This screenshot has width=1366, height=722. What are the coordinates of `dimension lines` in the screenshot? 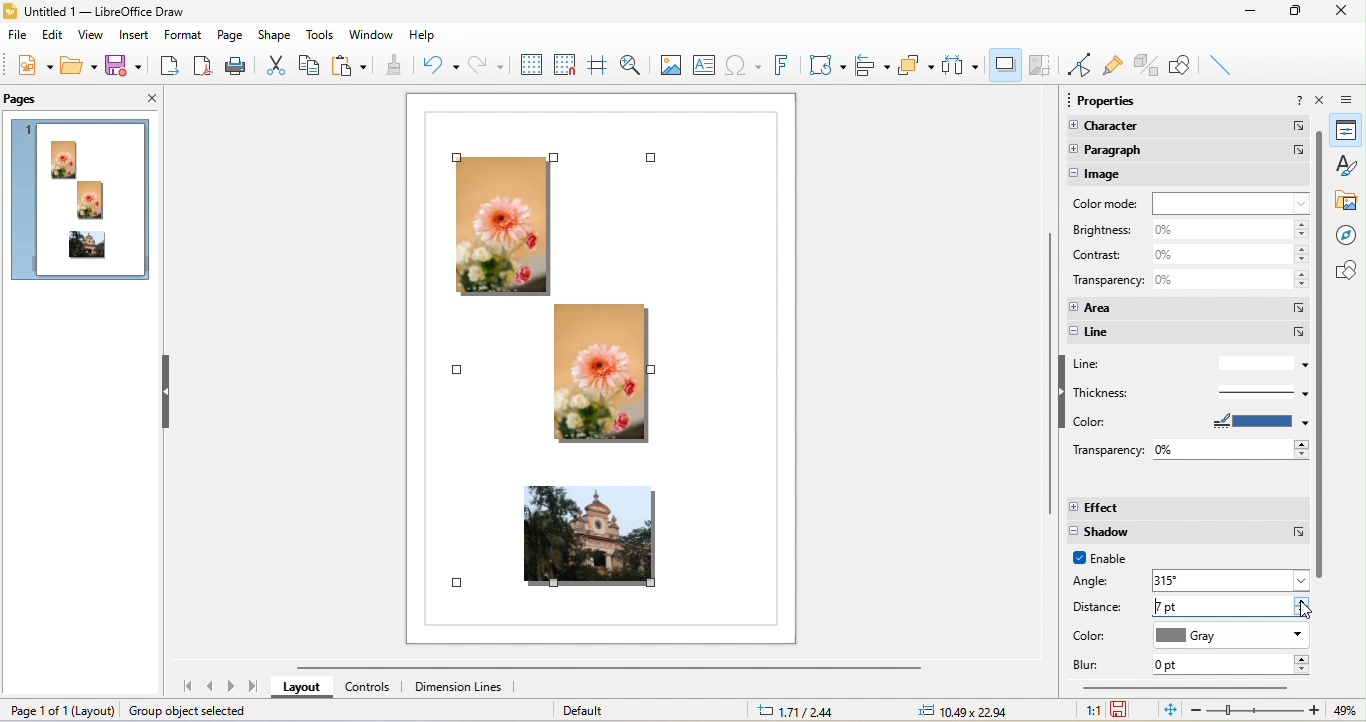 It's located at (460, 690).